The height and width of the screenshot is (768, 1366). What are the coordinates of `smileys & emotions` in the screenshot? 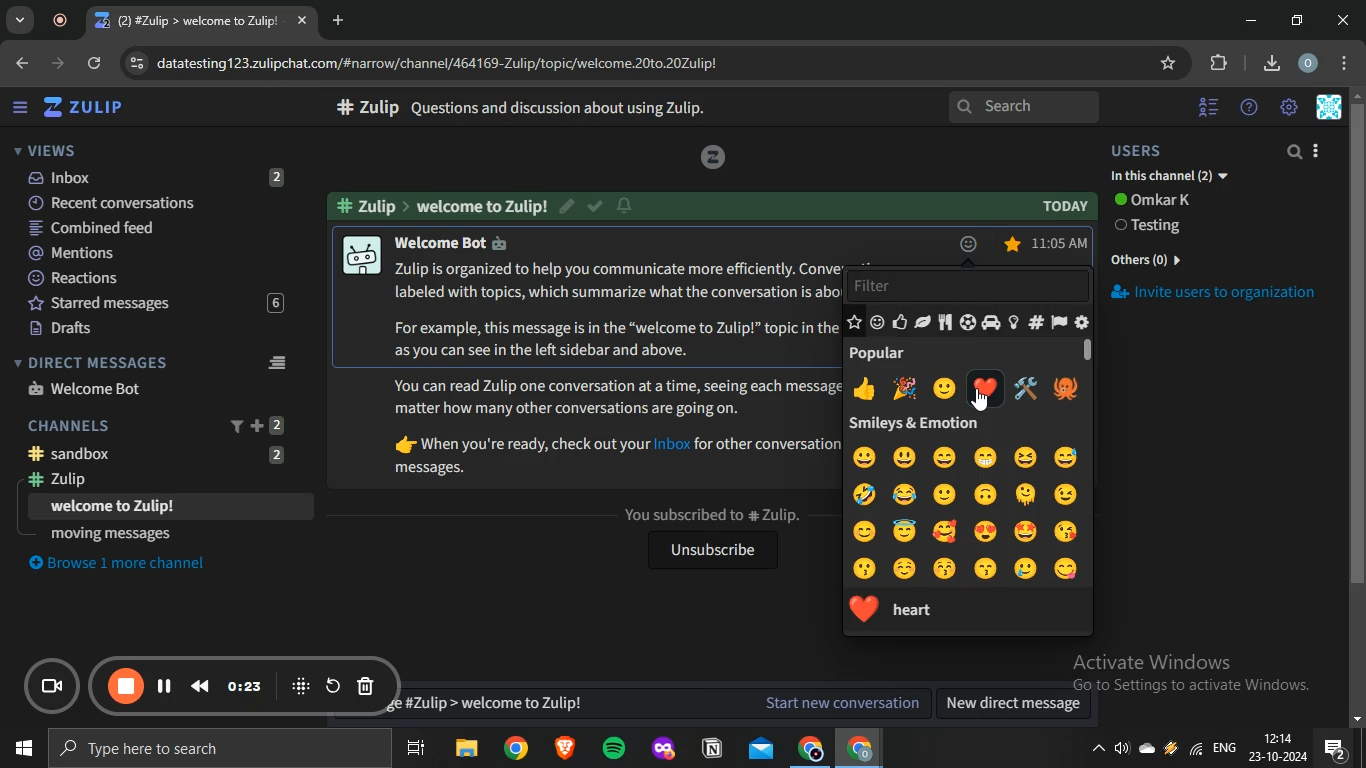 It's located at (912, 424).